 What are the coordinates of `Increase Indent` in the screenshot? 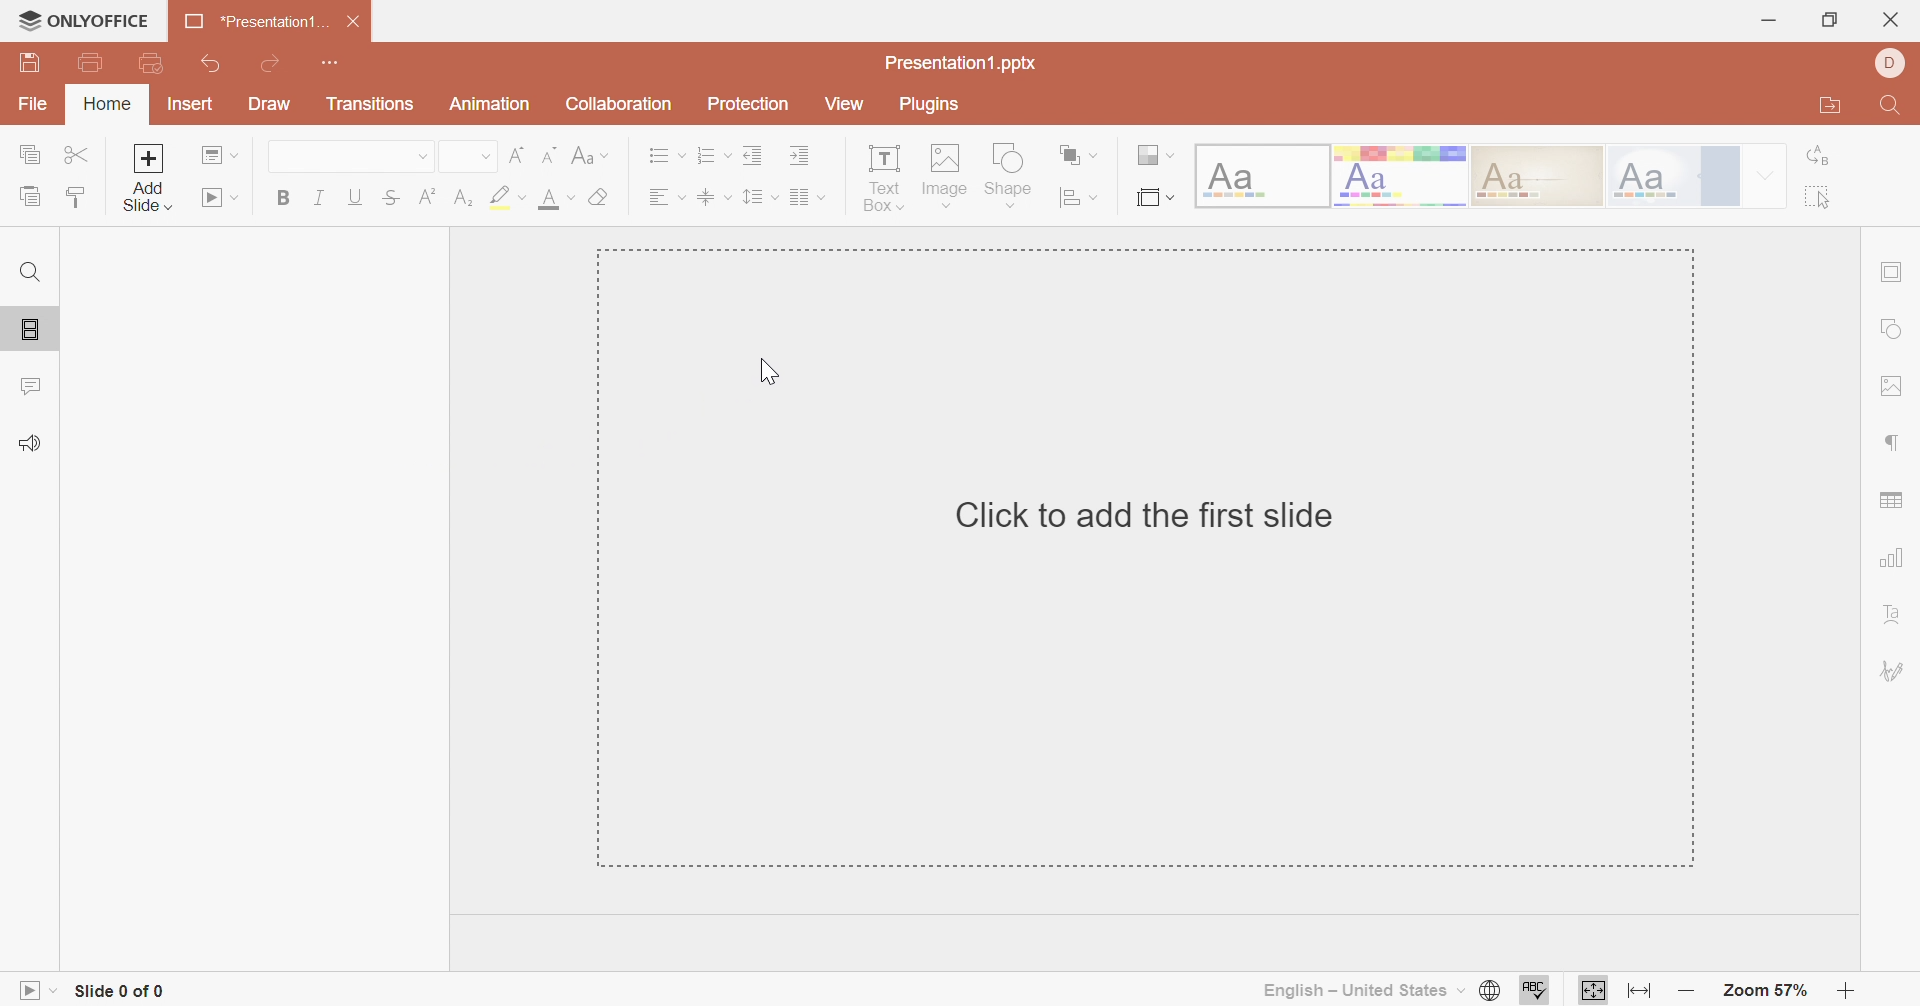 It's located at (804, 154).